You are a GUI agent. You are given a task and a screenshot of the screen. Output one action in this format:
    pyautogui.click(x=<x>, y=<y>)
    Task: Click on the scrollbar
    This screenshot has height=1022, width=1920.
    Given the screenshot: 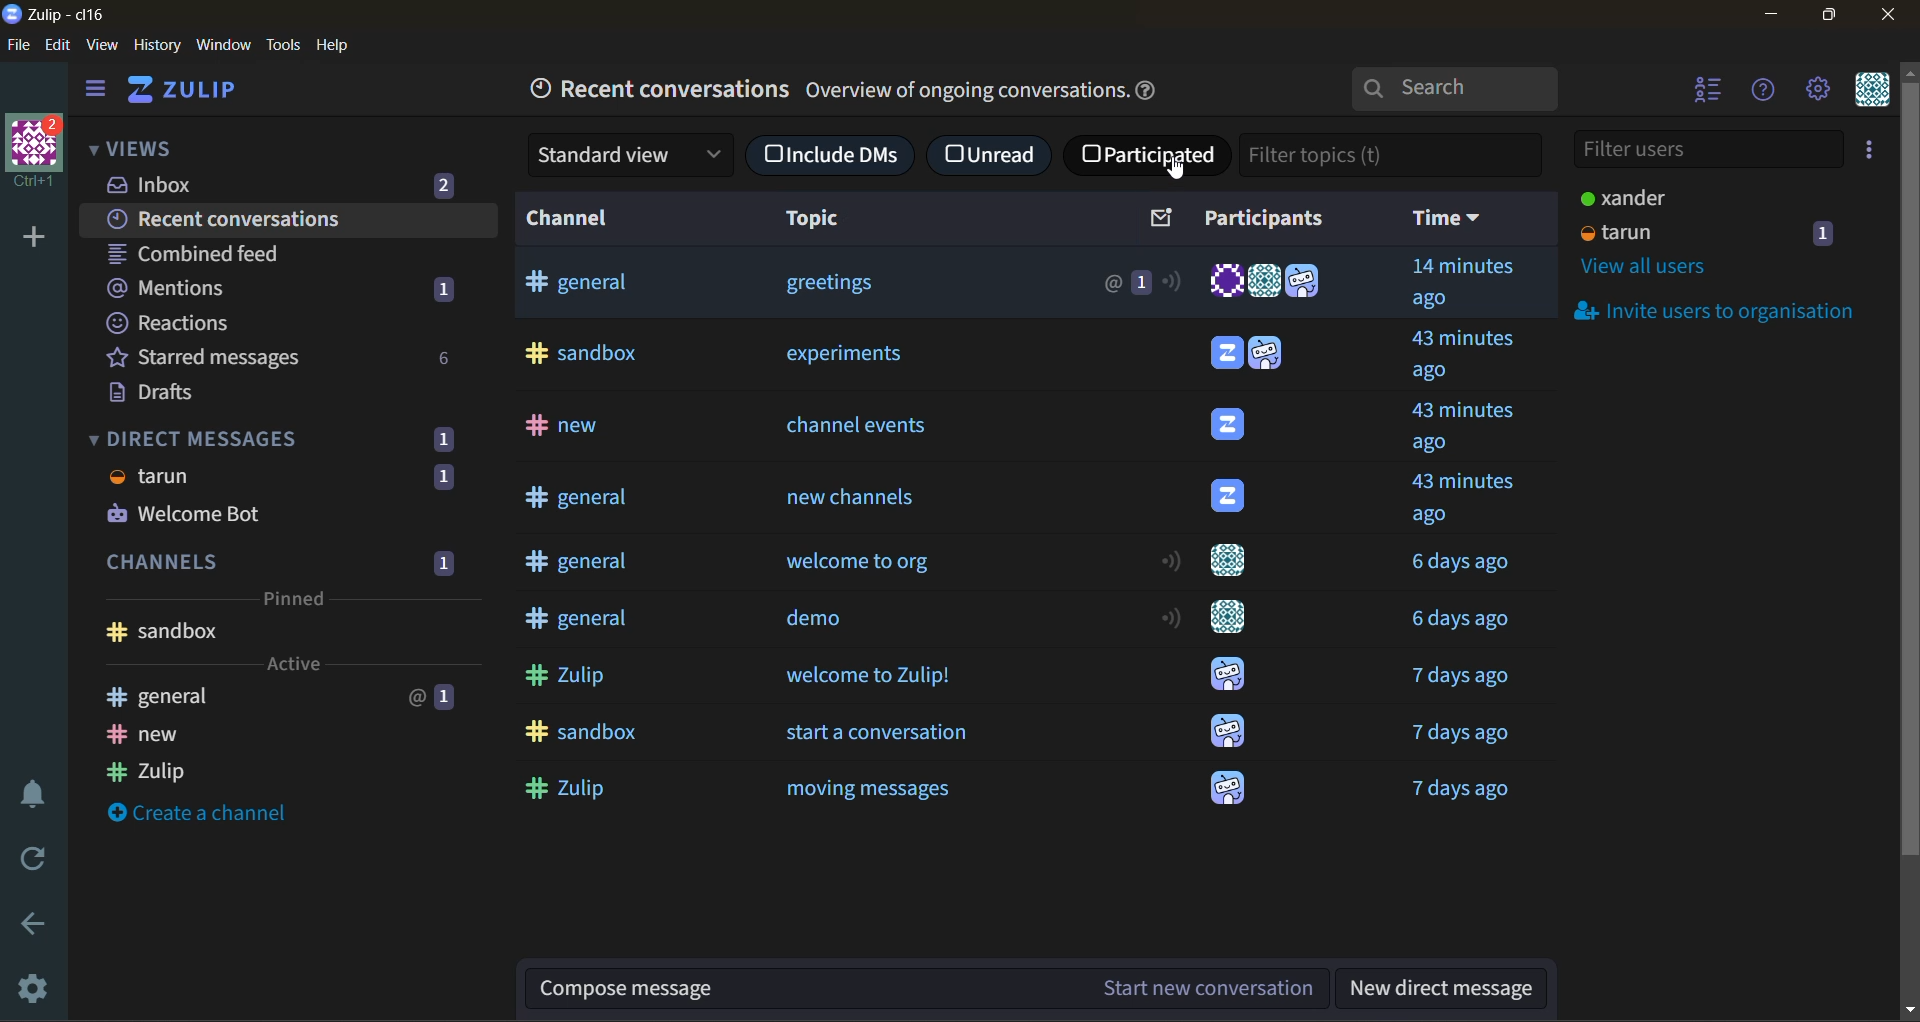 What is the action you would take?
    pyautogui.click(x=1910, y=470)
    